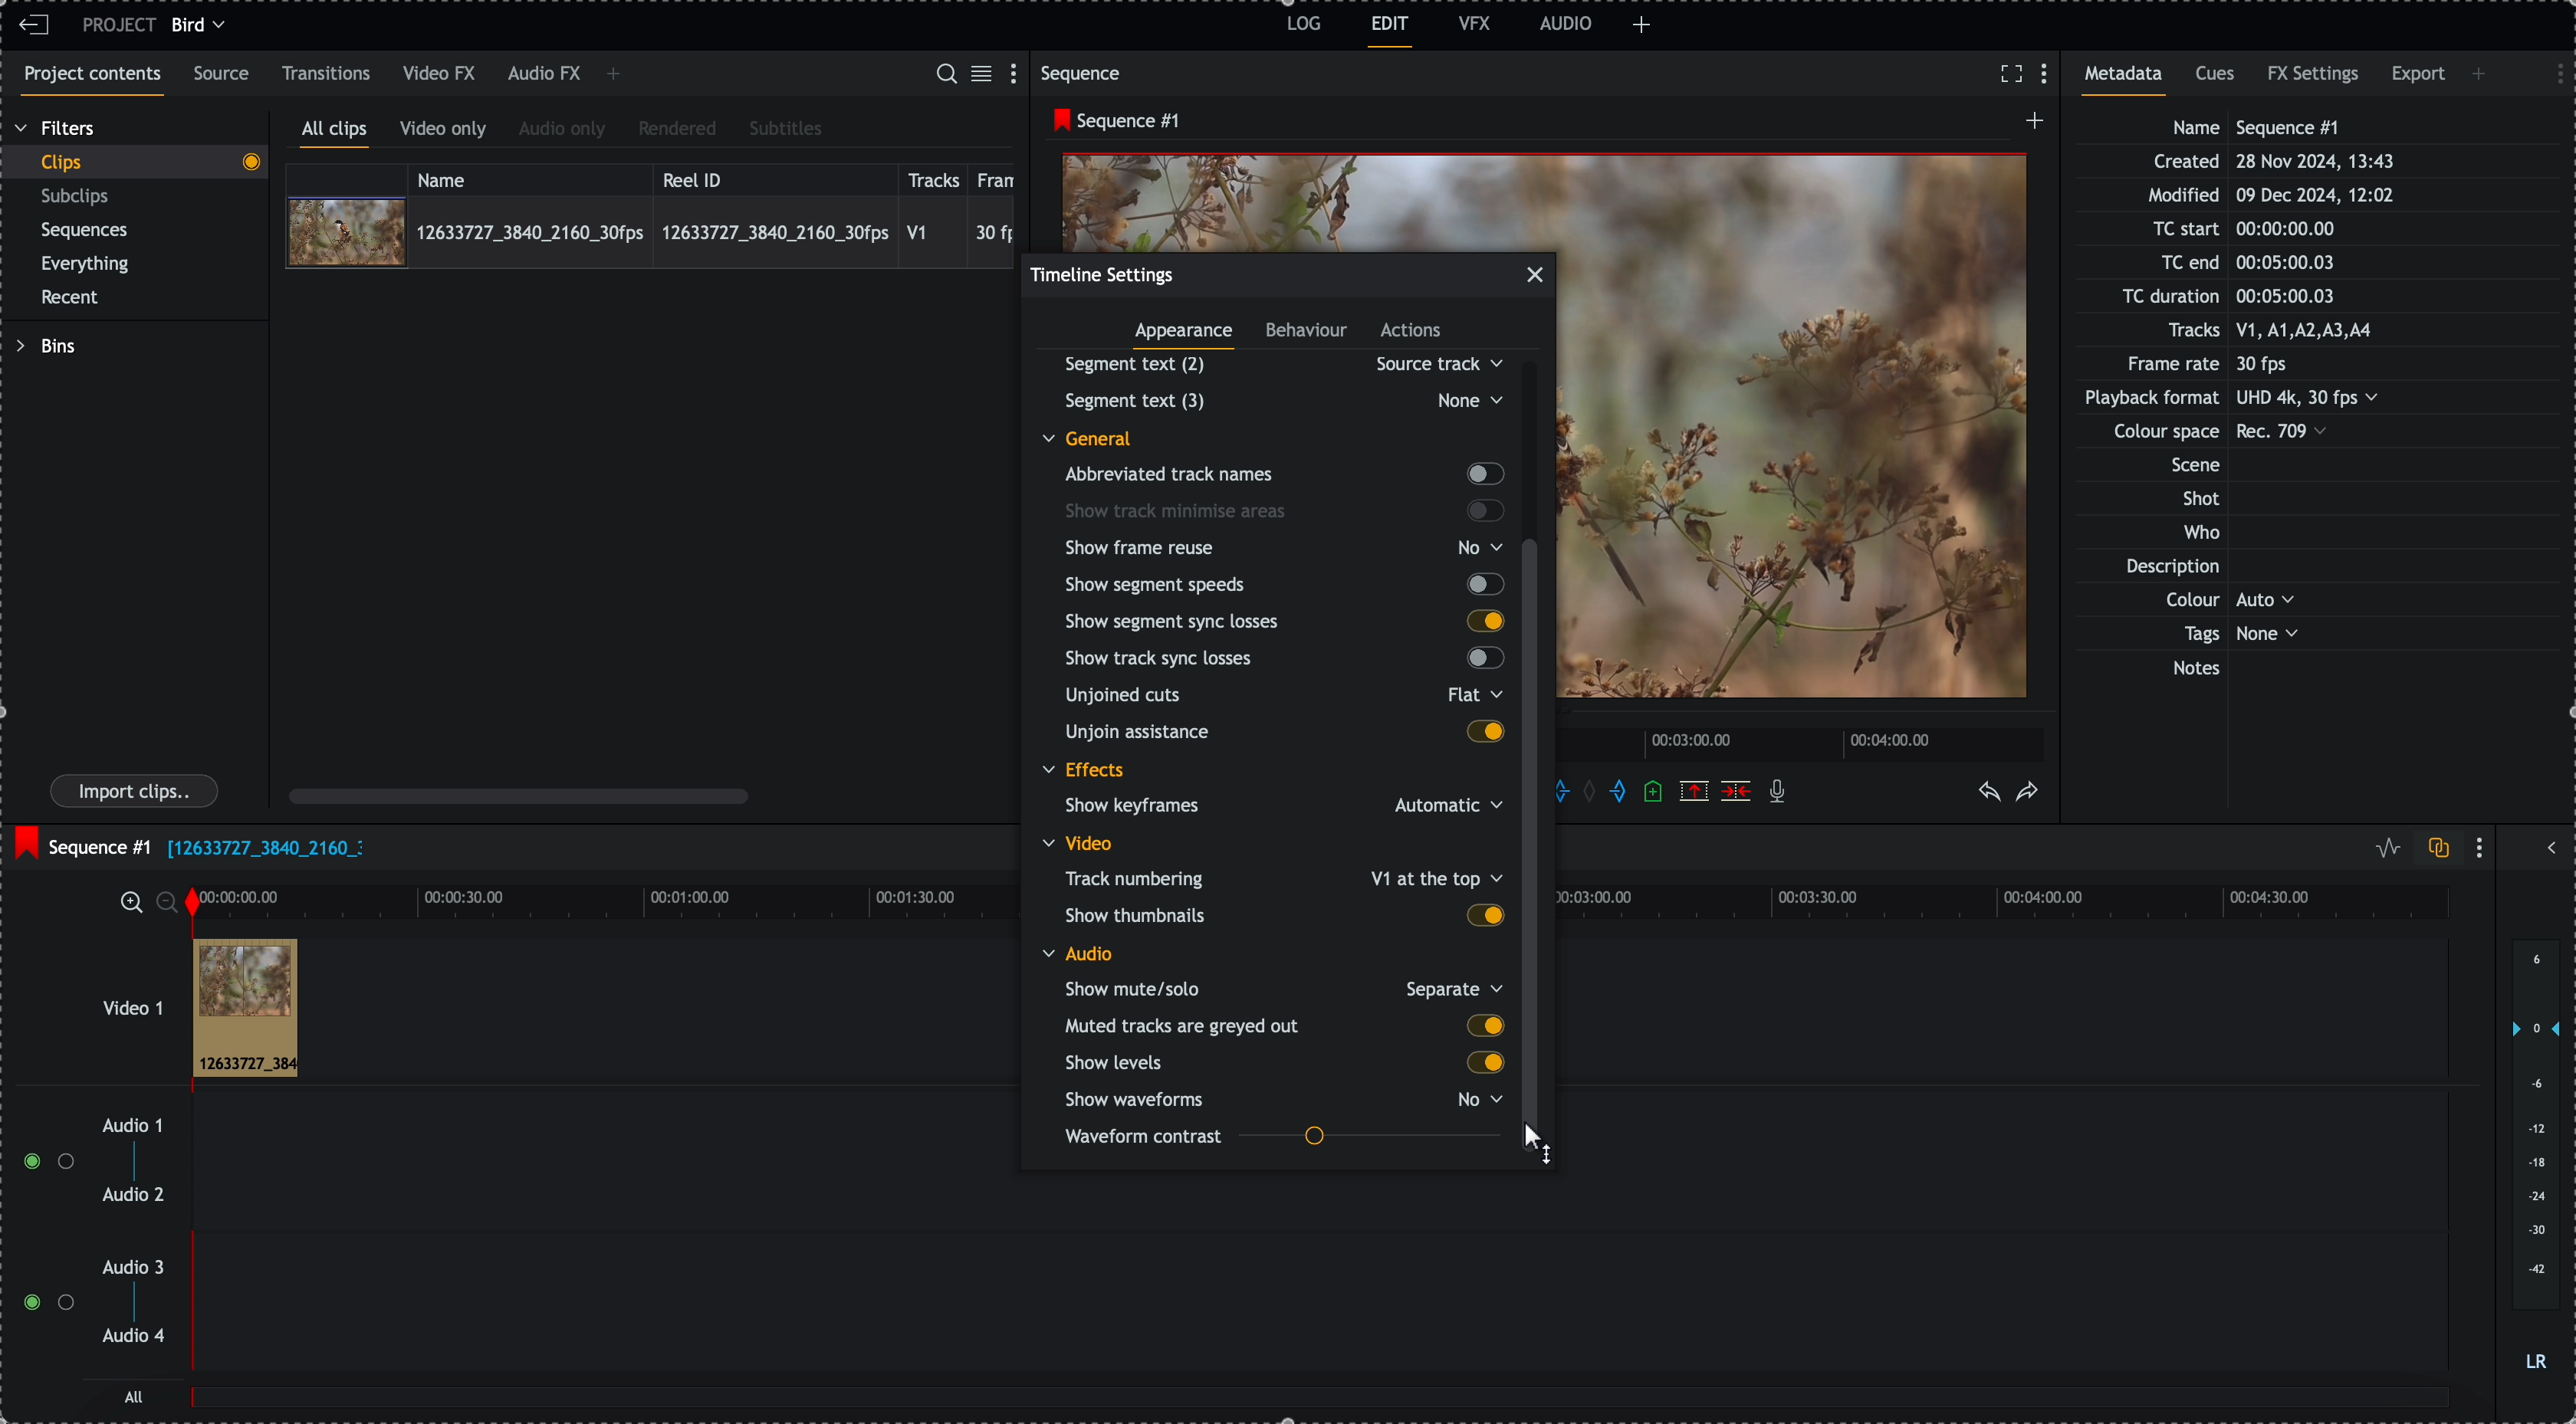 The width and height of the screenshot is (2576, 1424). Describe the element at coordinates (327, 73) in the screenshot. I see `transitions` at that location.